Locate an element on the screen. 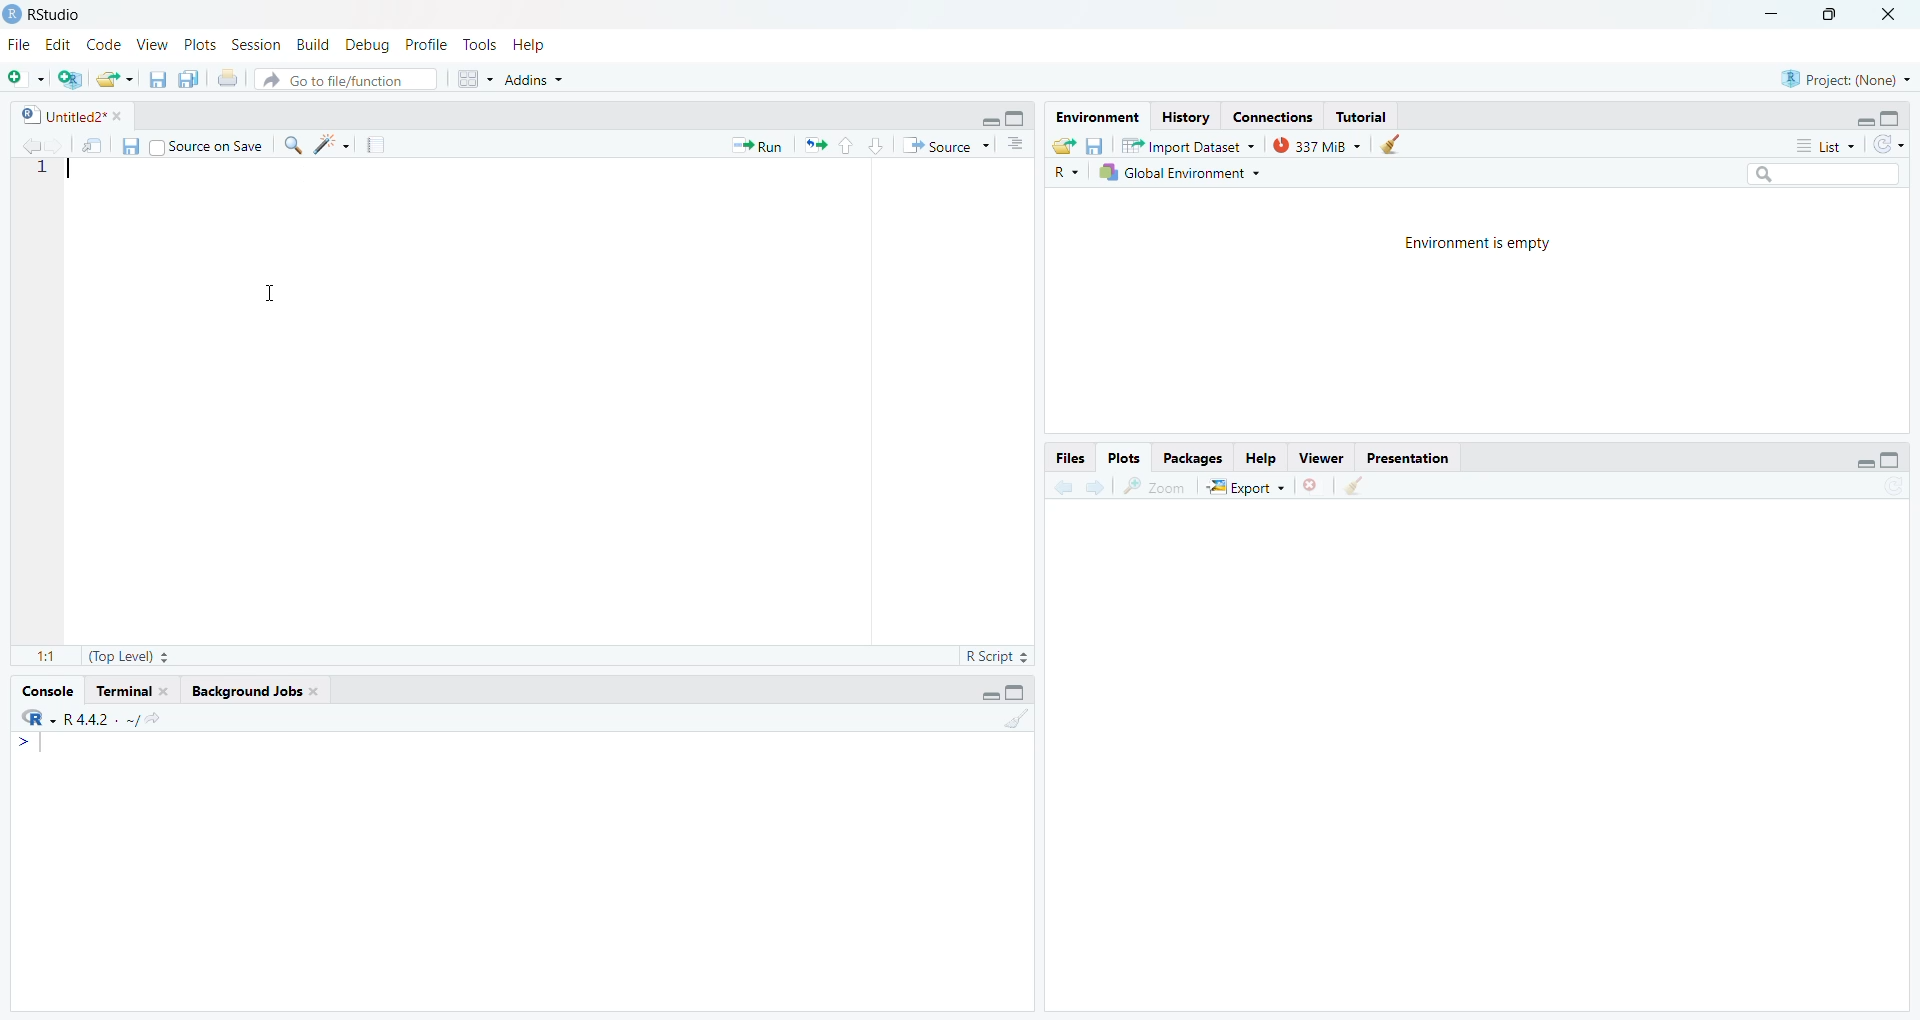 This screenshot has height=1020, width=1920. close is located at coordinates (1894, 15).